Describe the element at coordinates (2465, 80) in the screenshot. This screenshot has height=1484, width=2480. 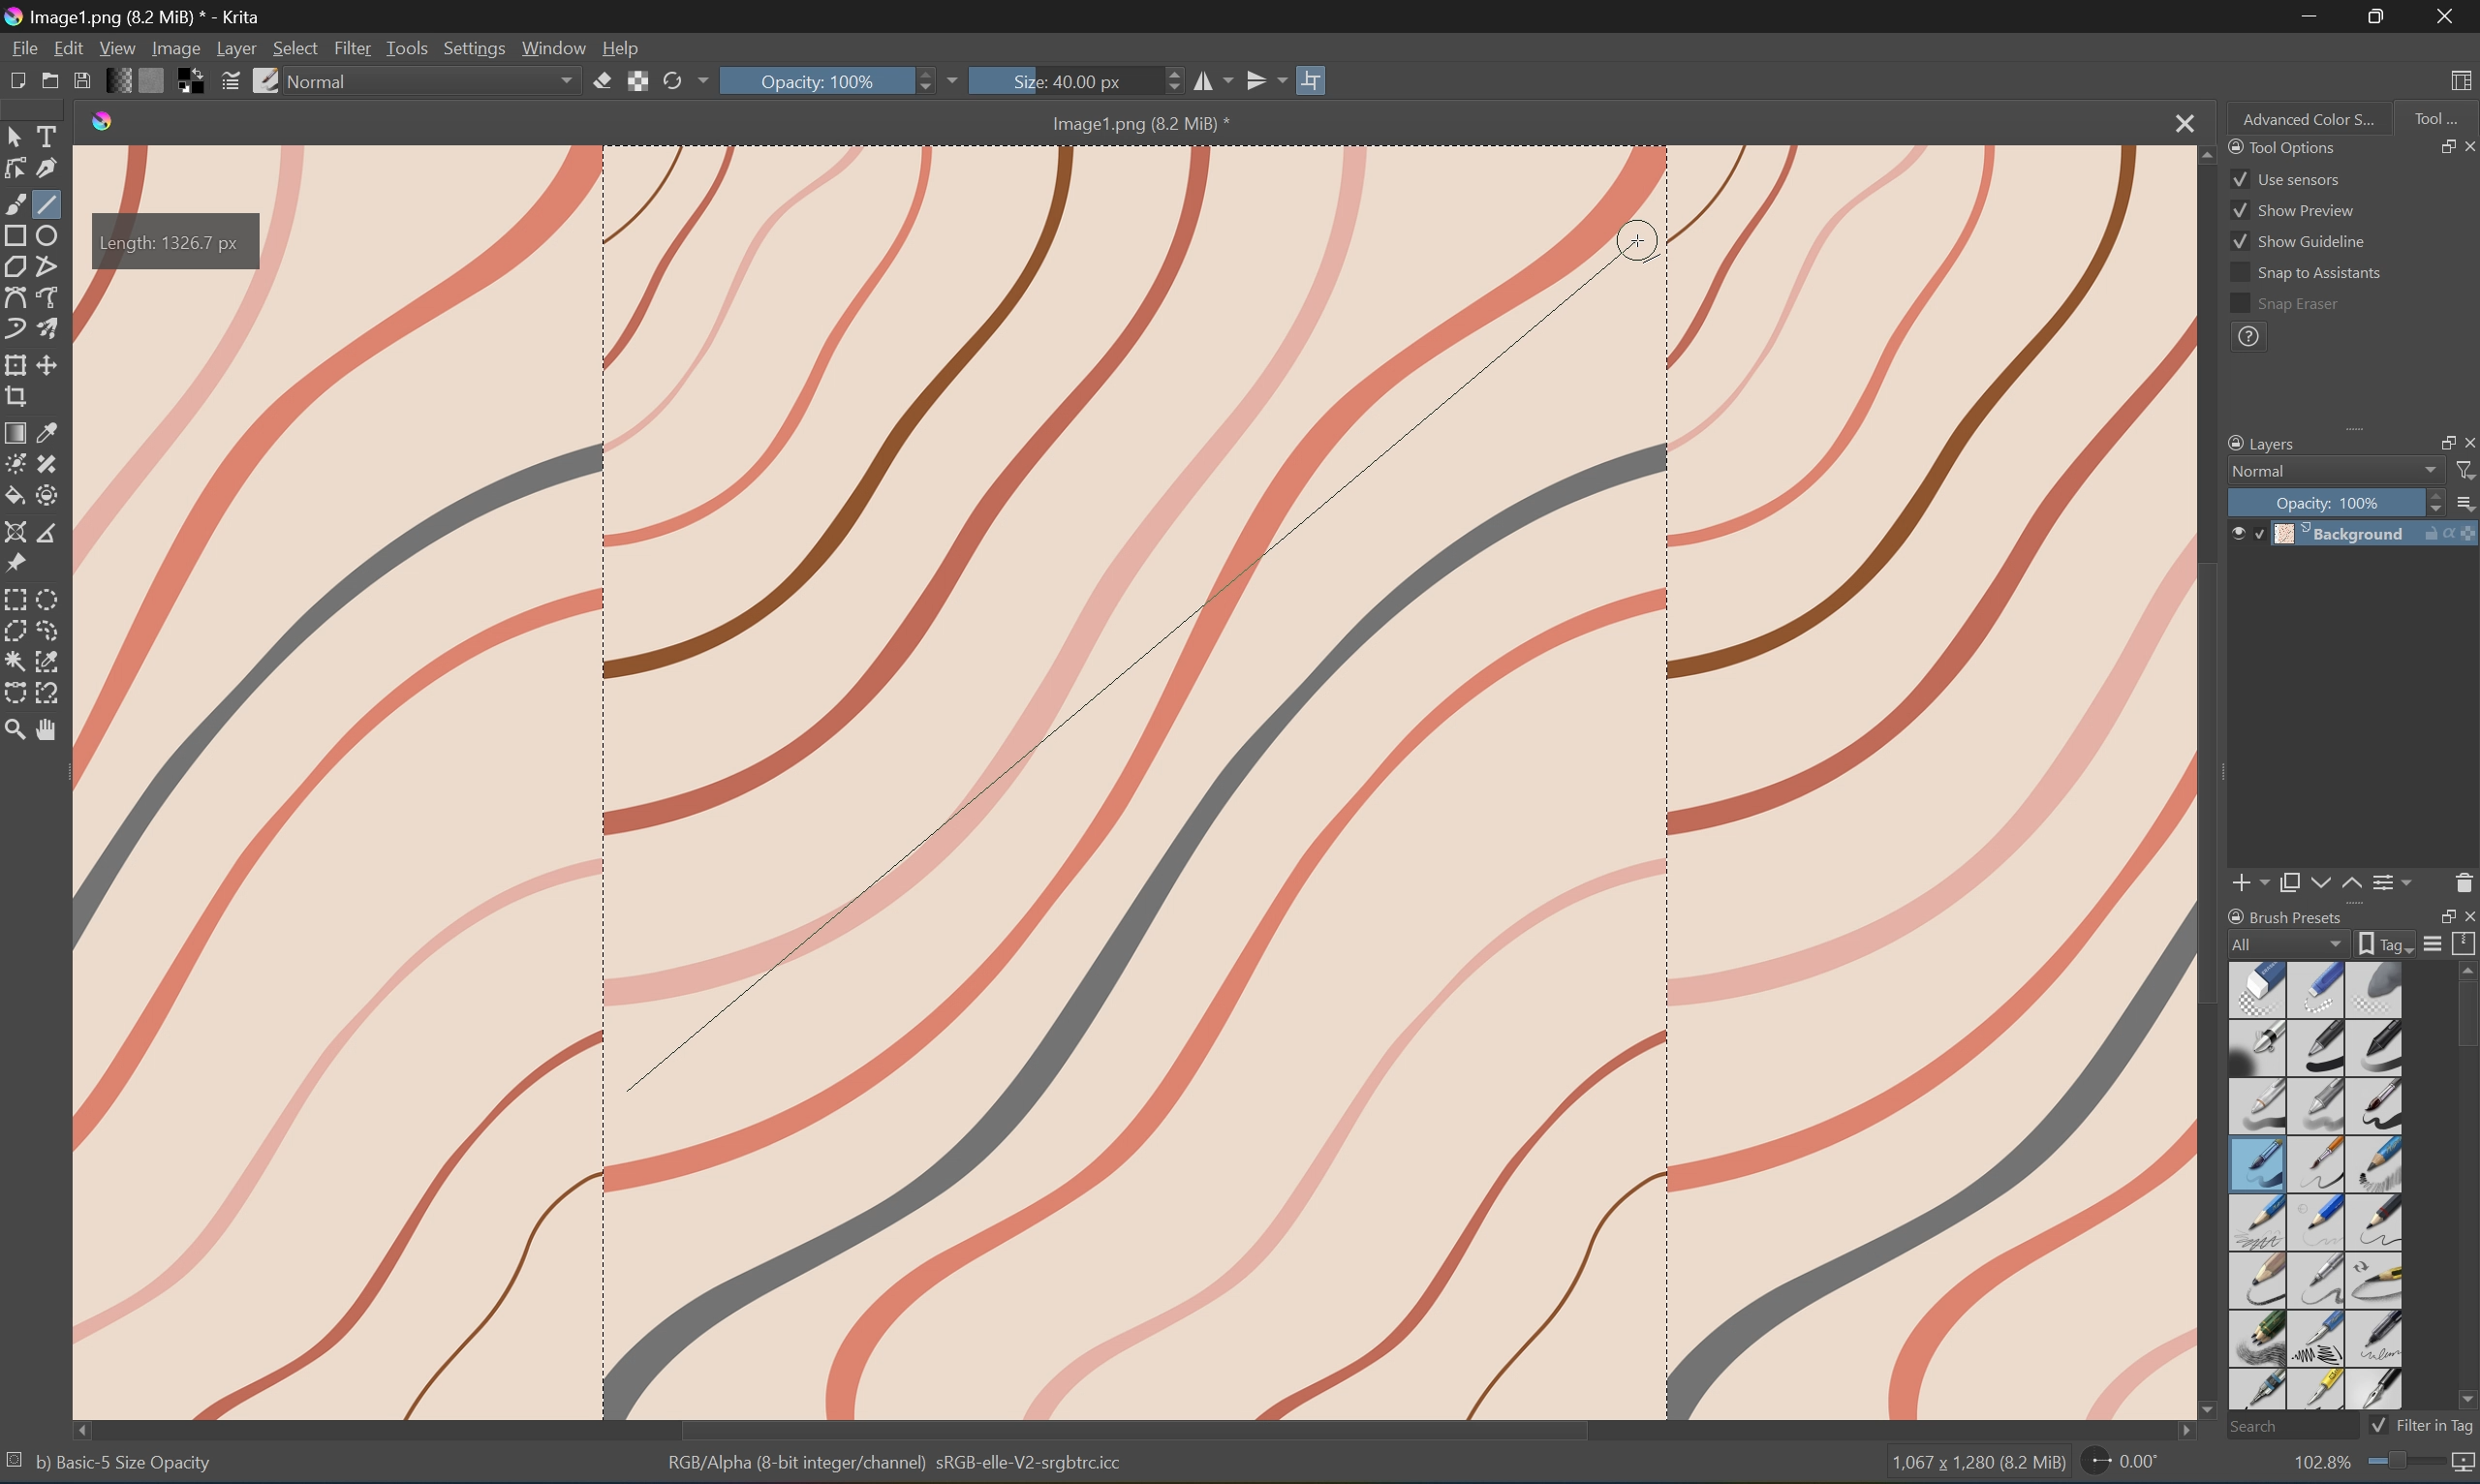
I see `Choose workspace` at that location.